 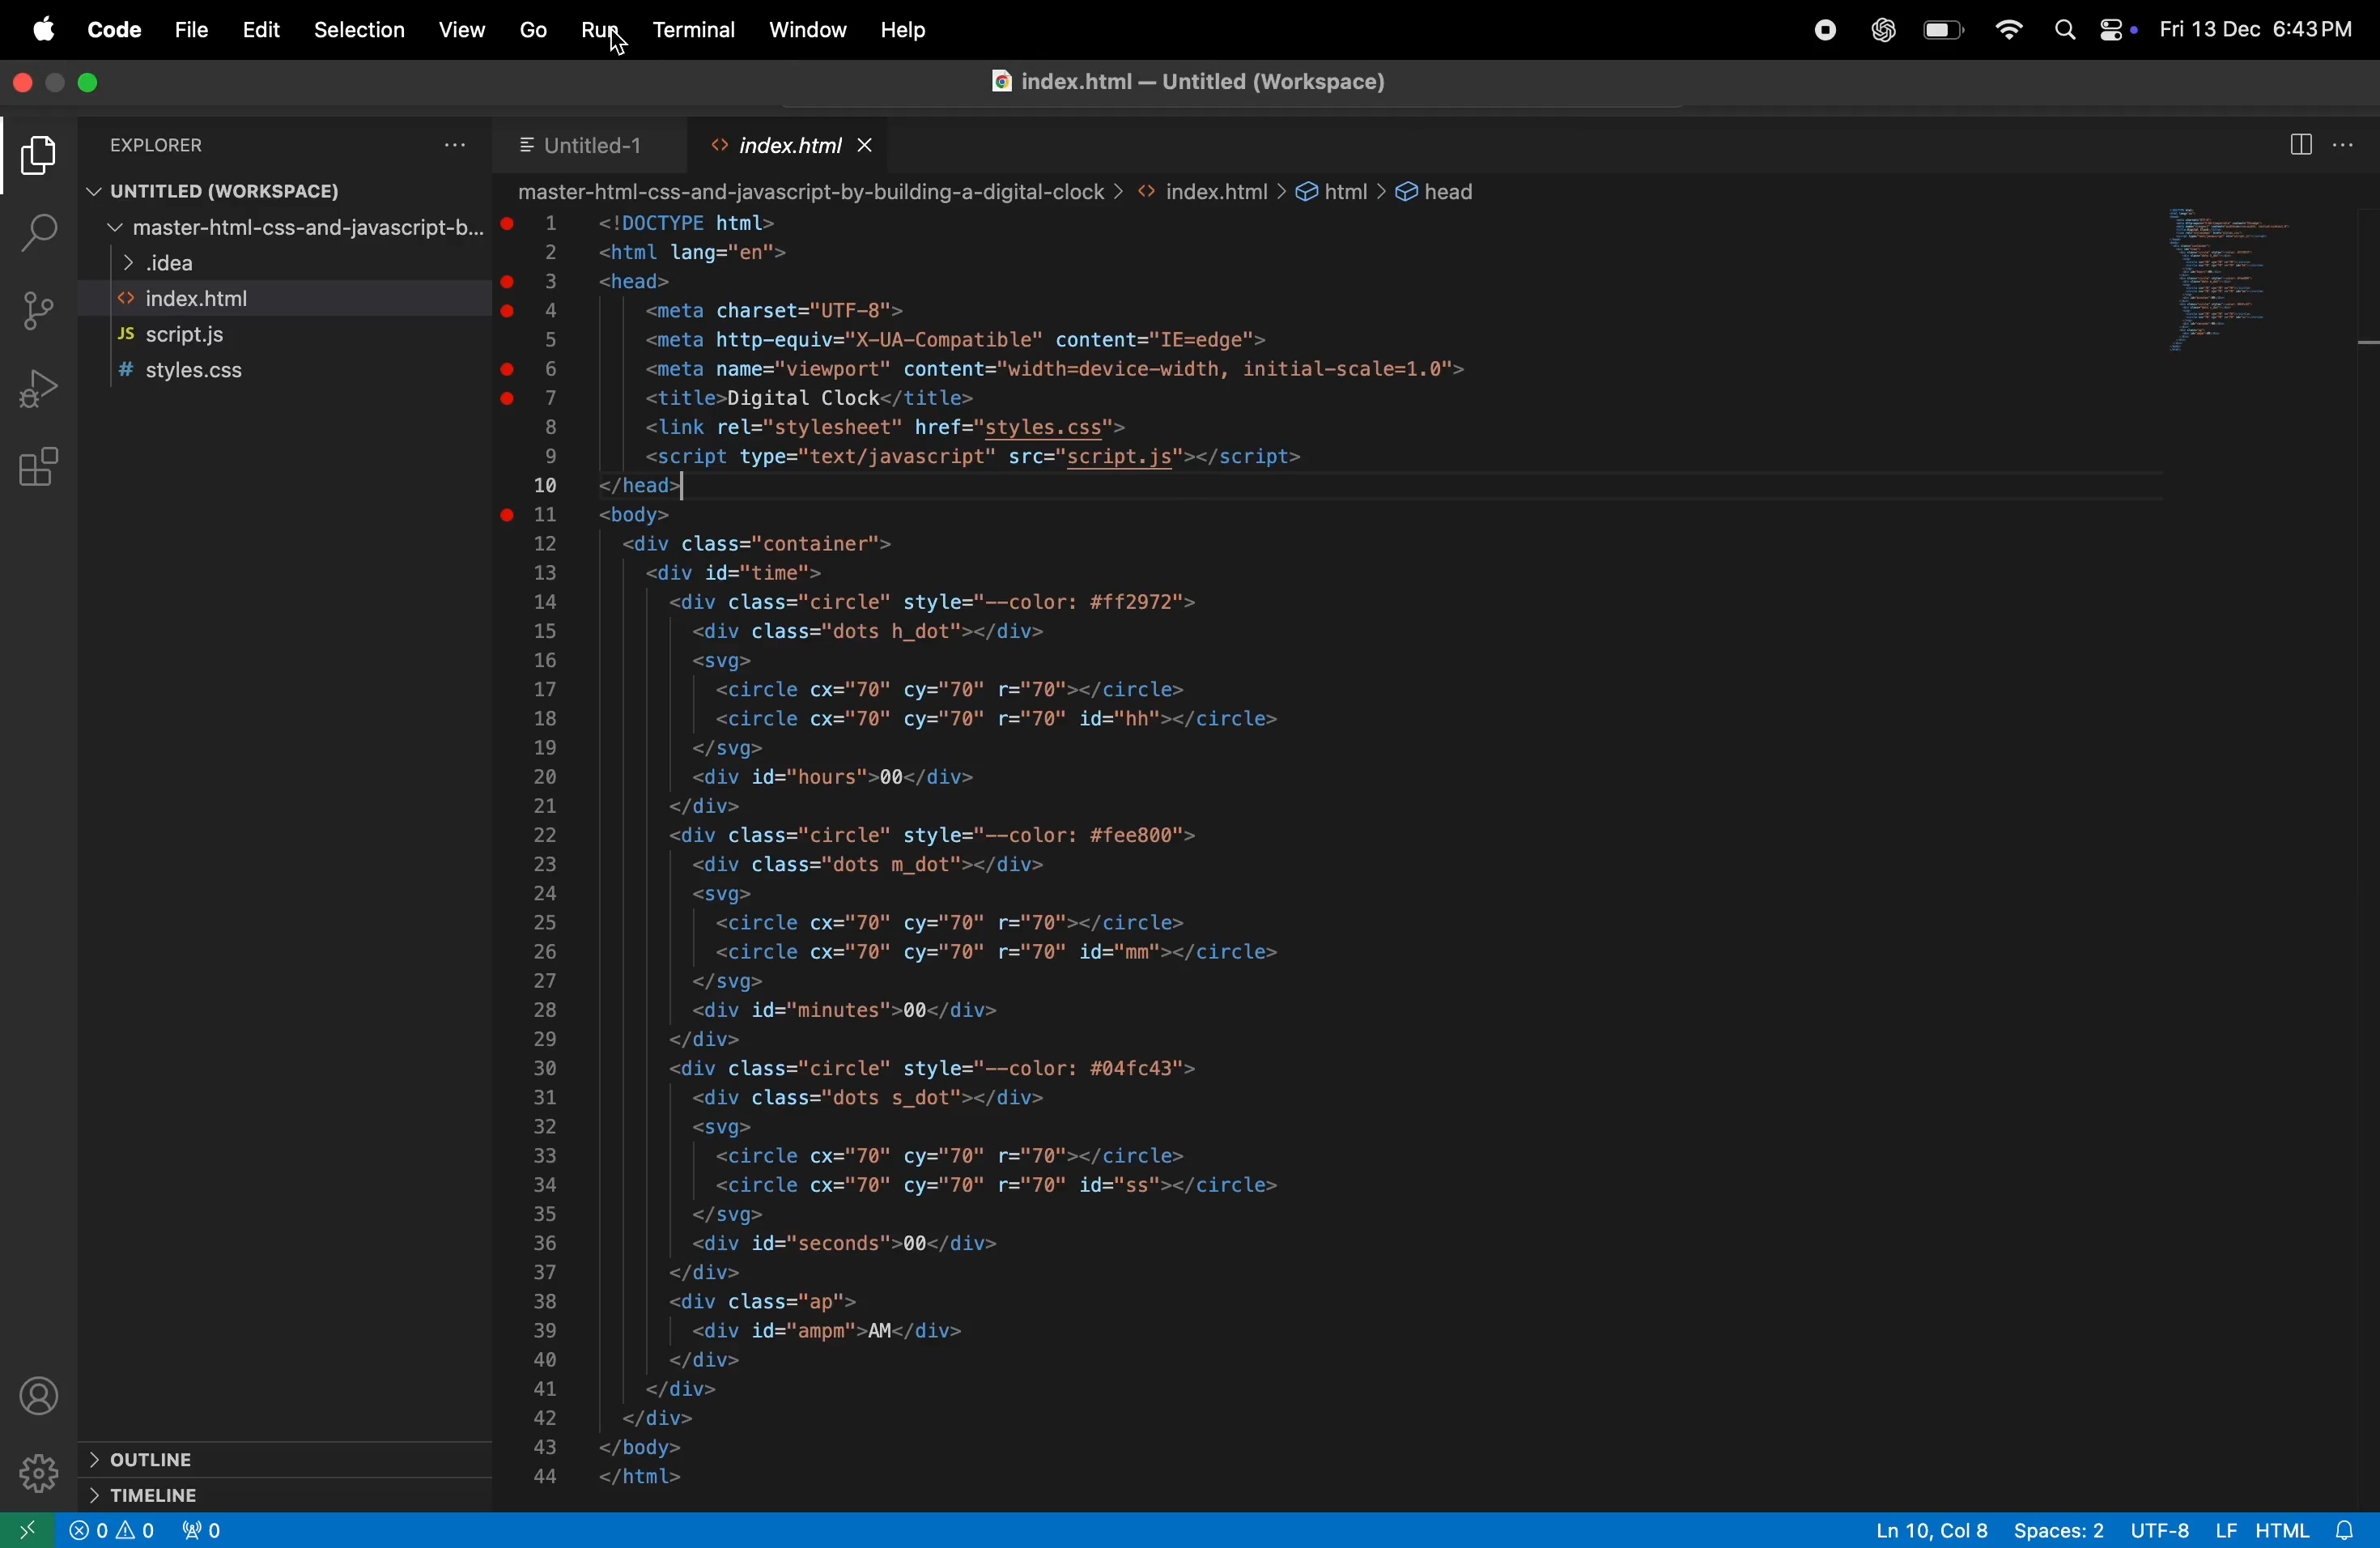 What do you see at coordinates (1948, 32) in the screenshot?
I see `battery` at bounding box center [1948, 32].